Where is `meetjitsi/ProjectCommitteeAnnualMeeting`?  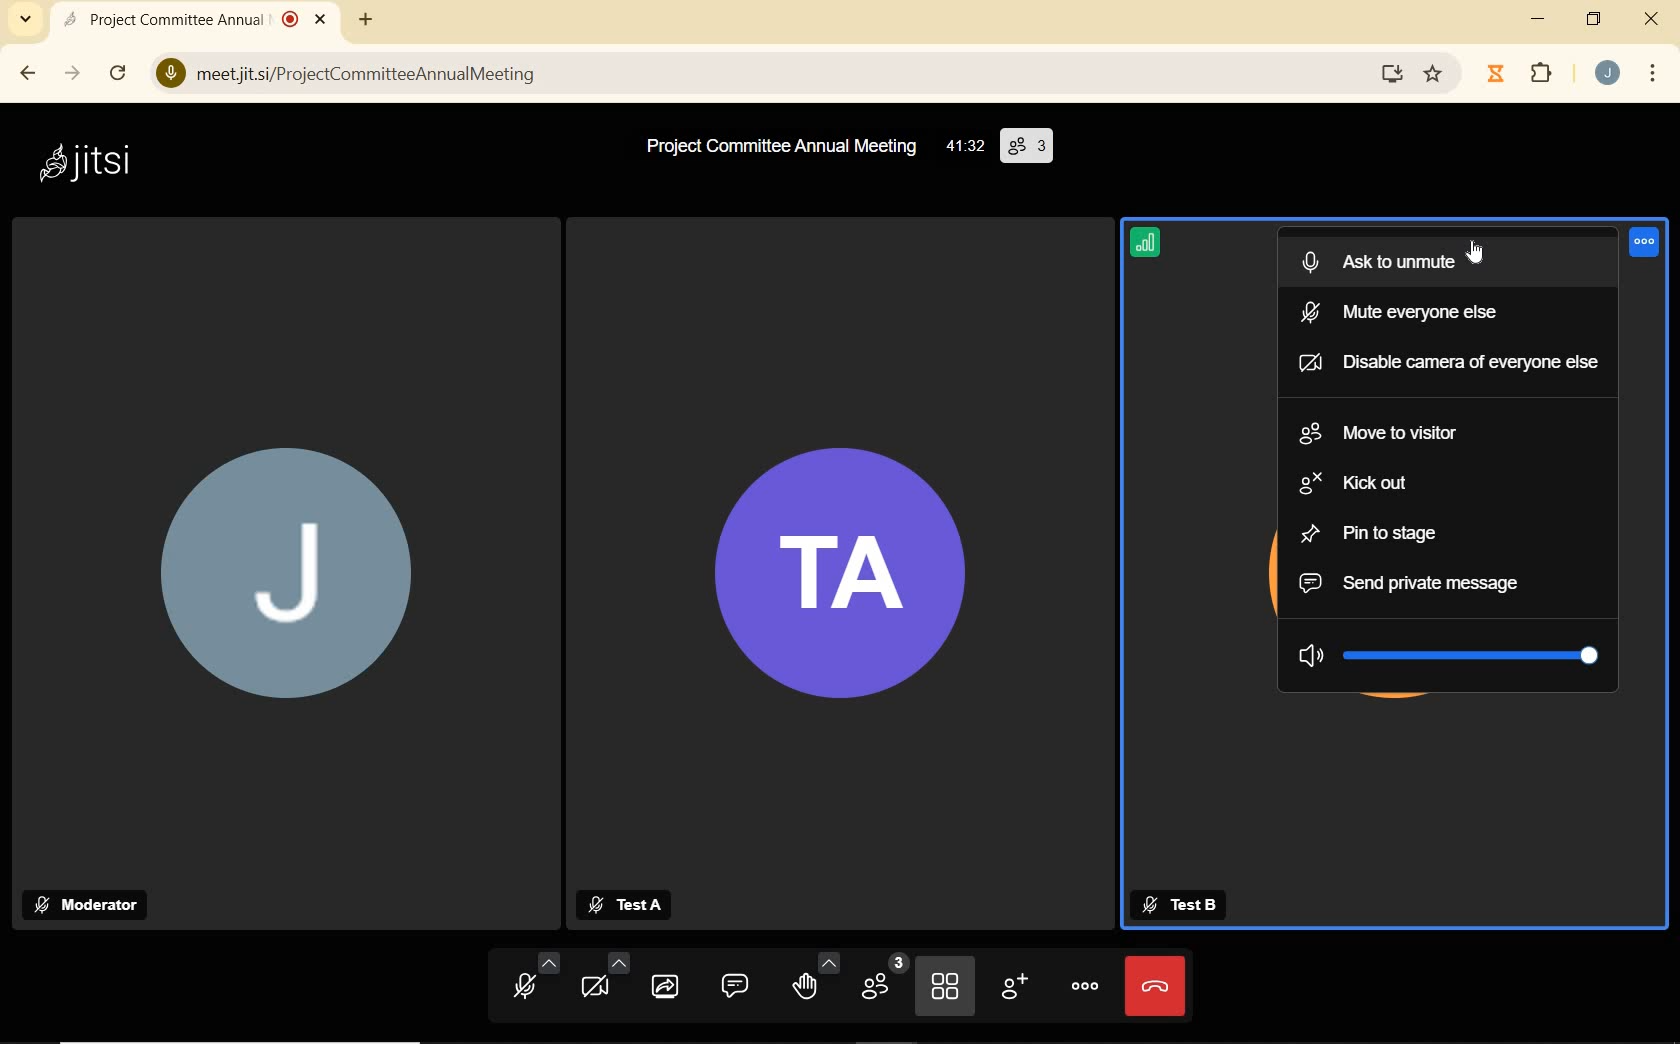 meetjitsi/ProjectCommitteeAnnualMeeting is located at coordinates (758, 77).